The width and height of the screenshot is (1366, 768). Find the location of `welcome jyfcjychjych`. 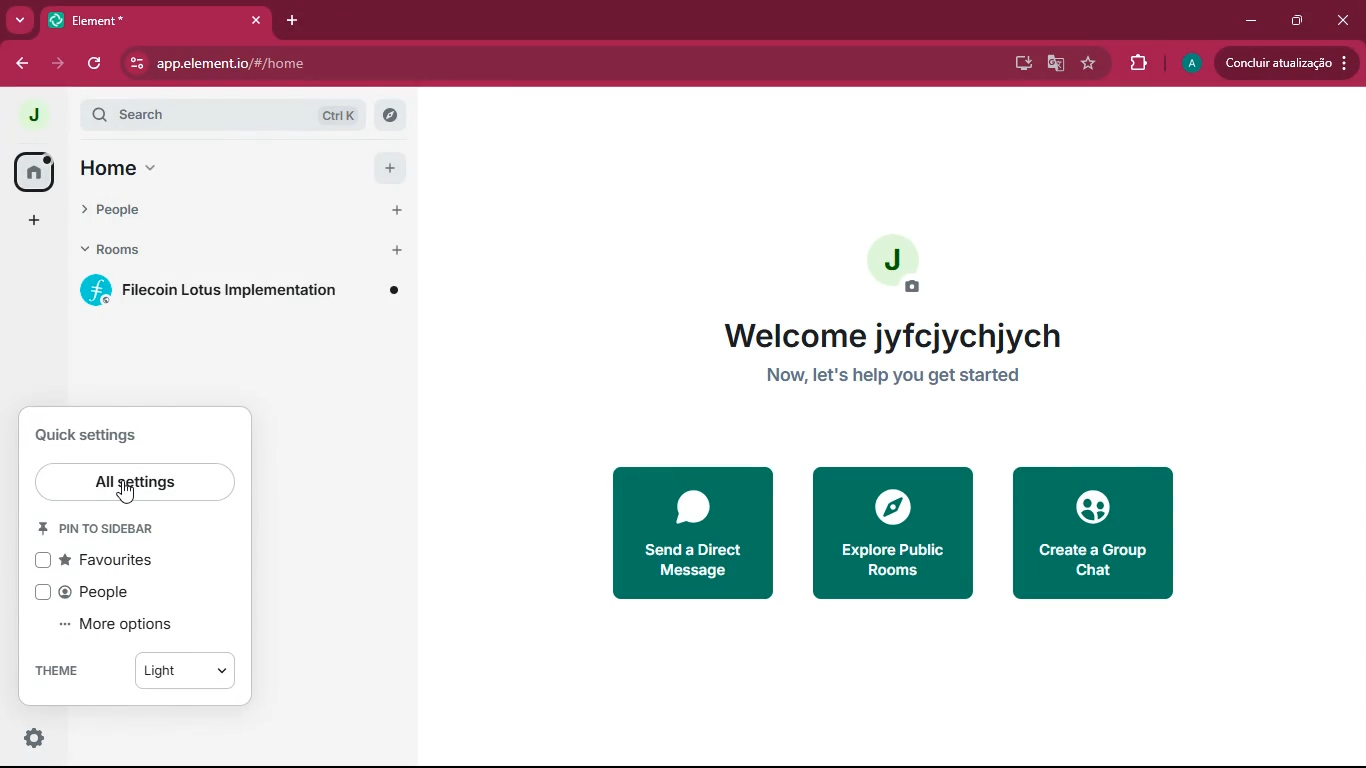

welcome jyfcjychjych is located at coordinates (888, 336).